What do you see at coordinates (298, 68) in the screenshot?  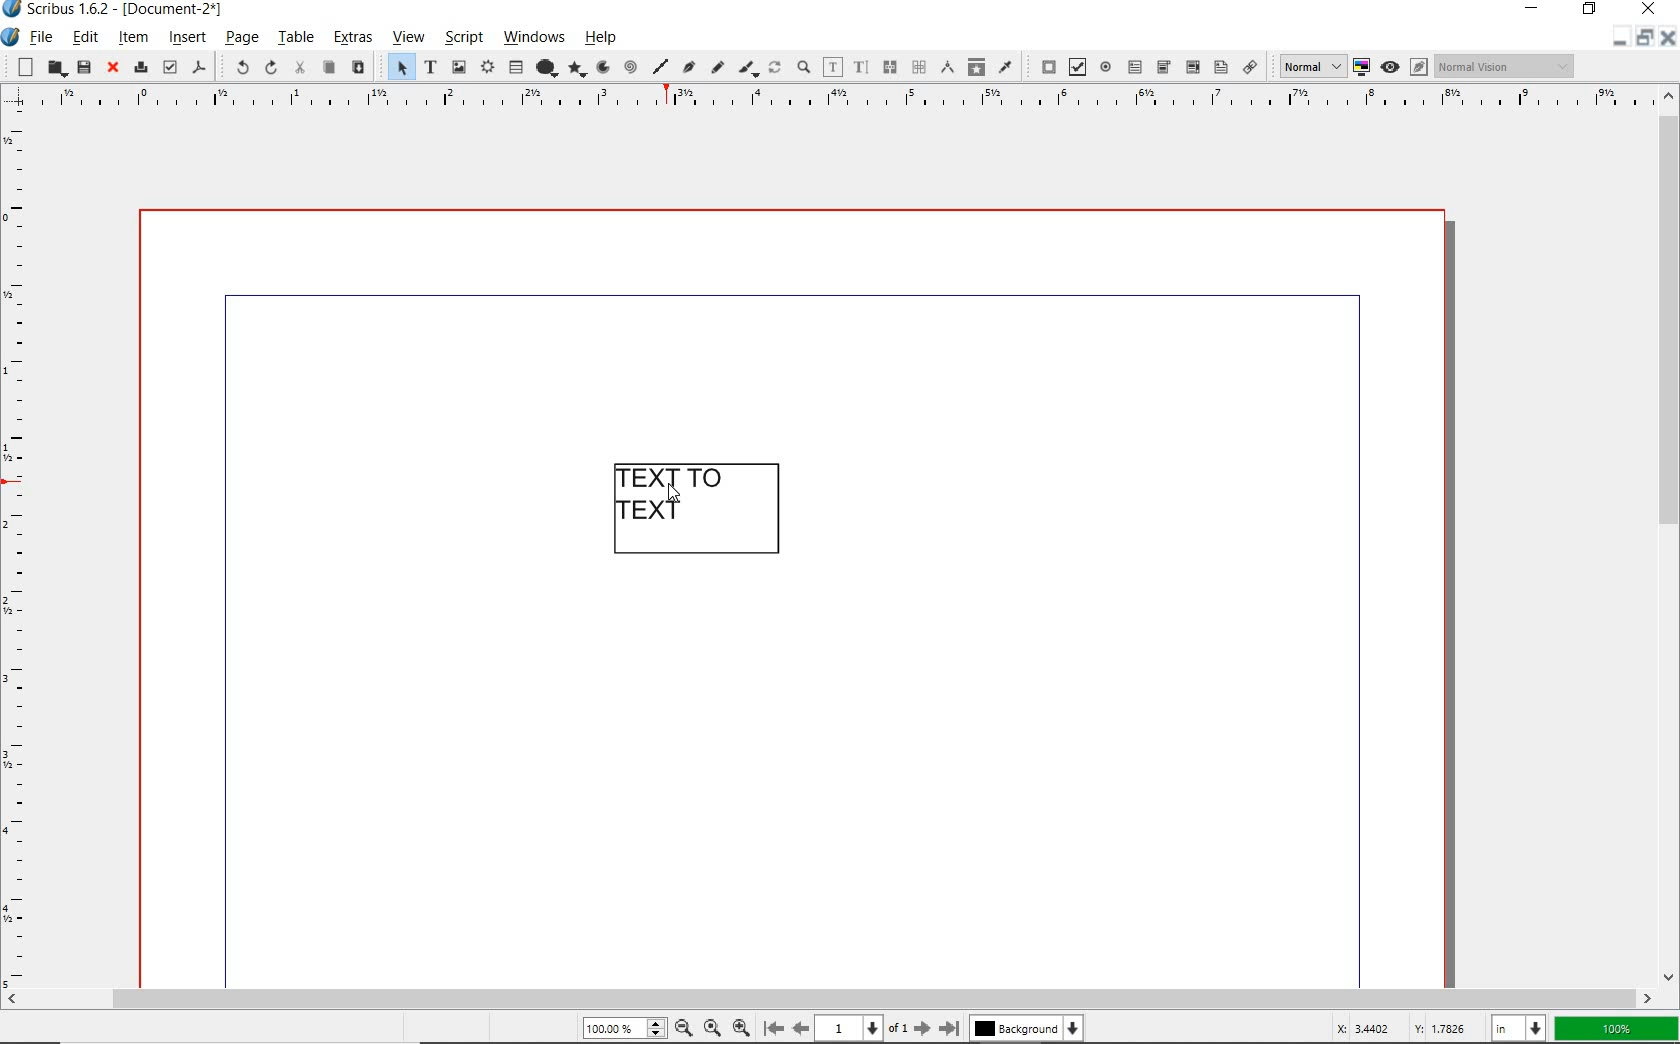 I see `cut` at bounding box center [298, 68].